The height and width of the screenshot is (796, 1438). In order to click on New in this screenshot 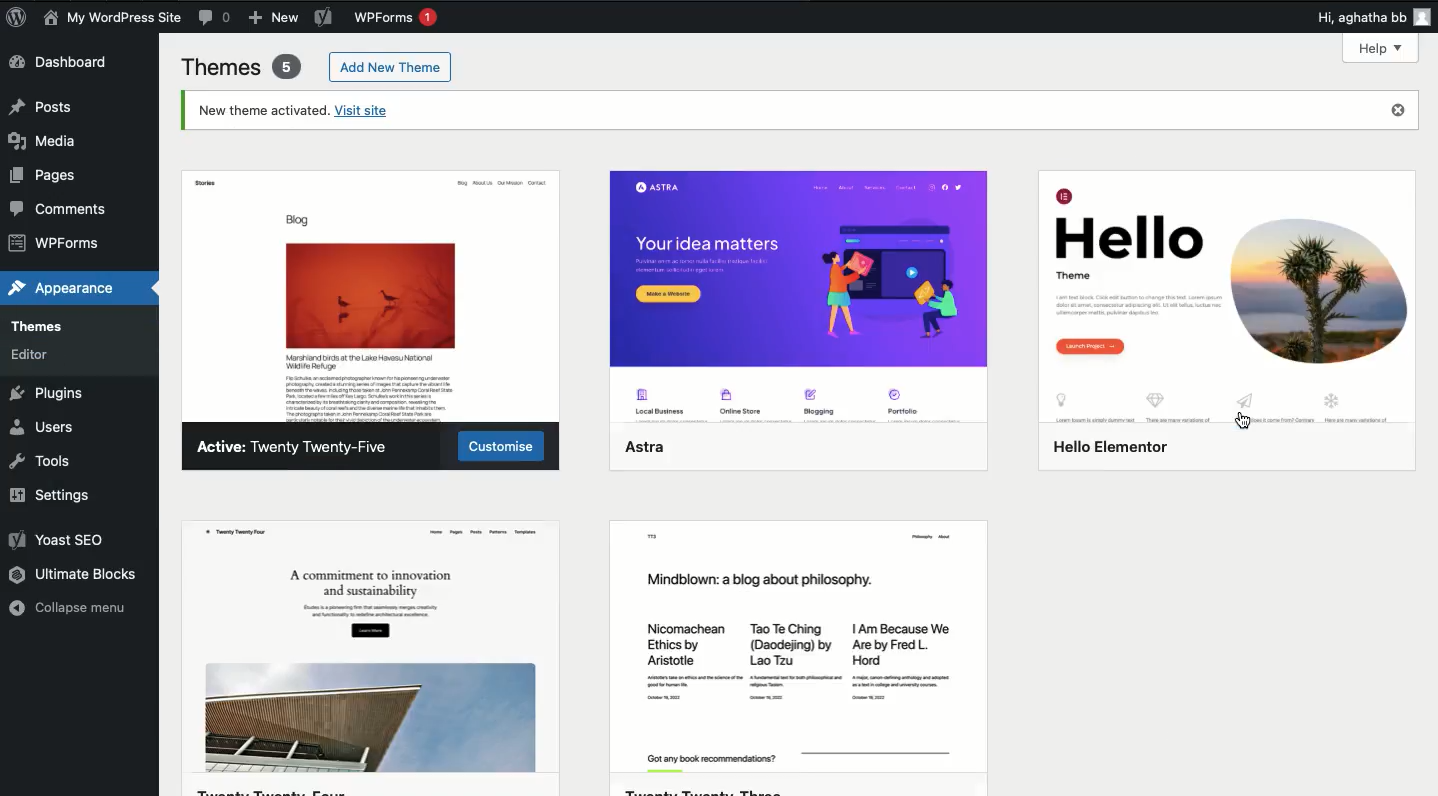, I will do `click(271, 18)`.